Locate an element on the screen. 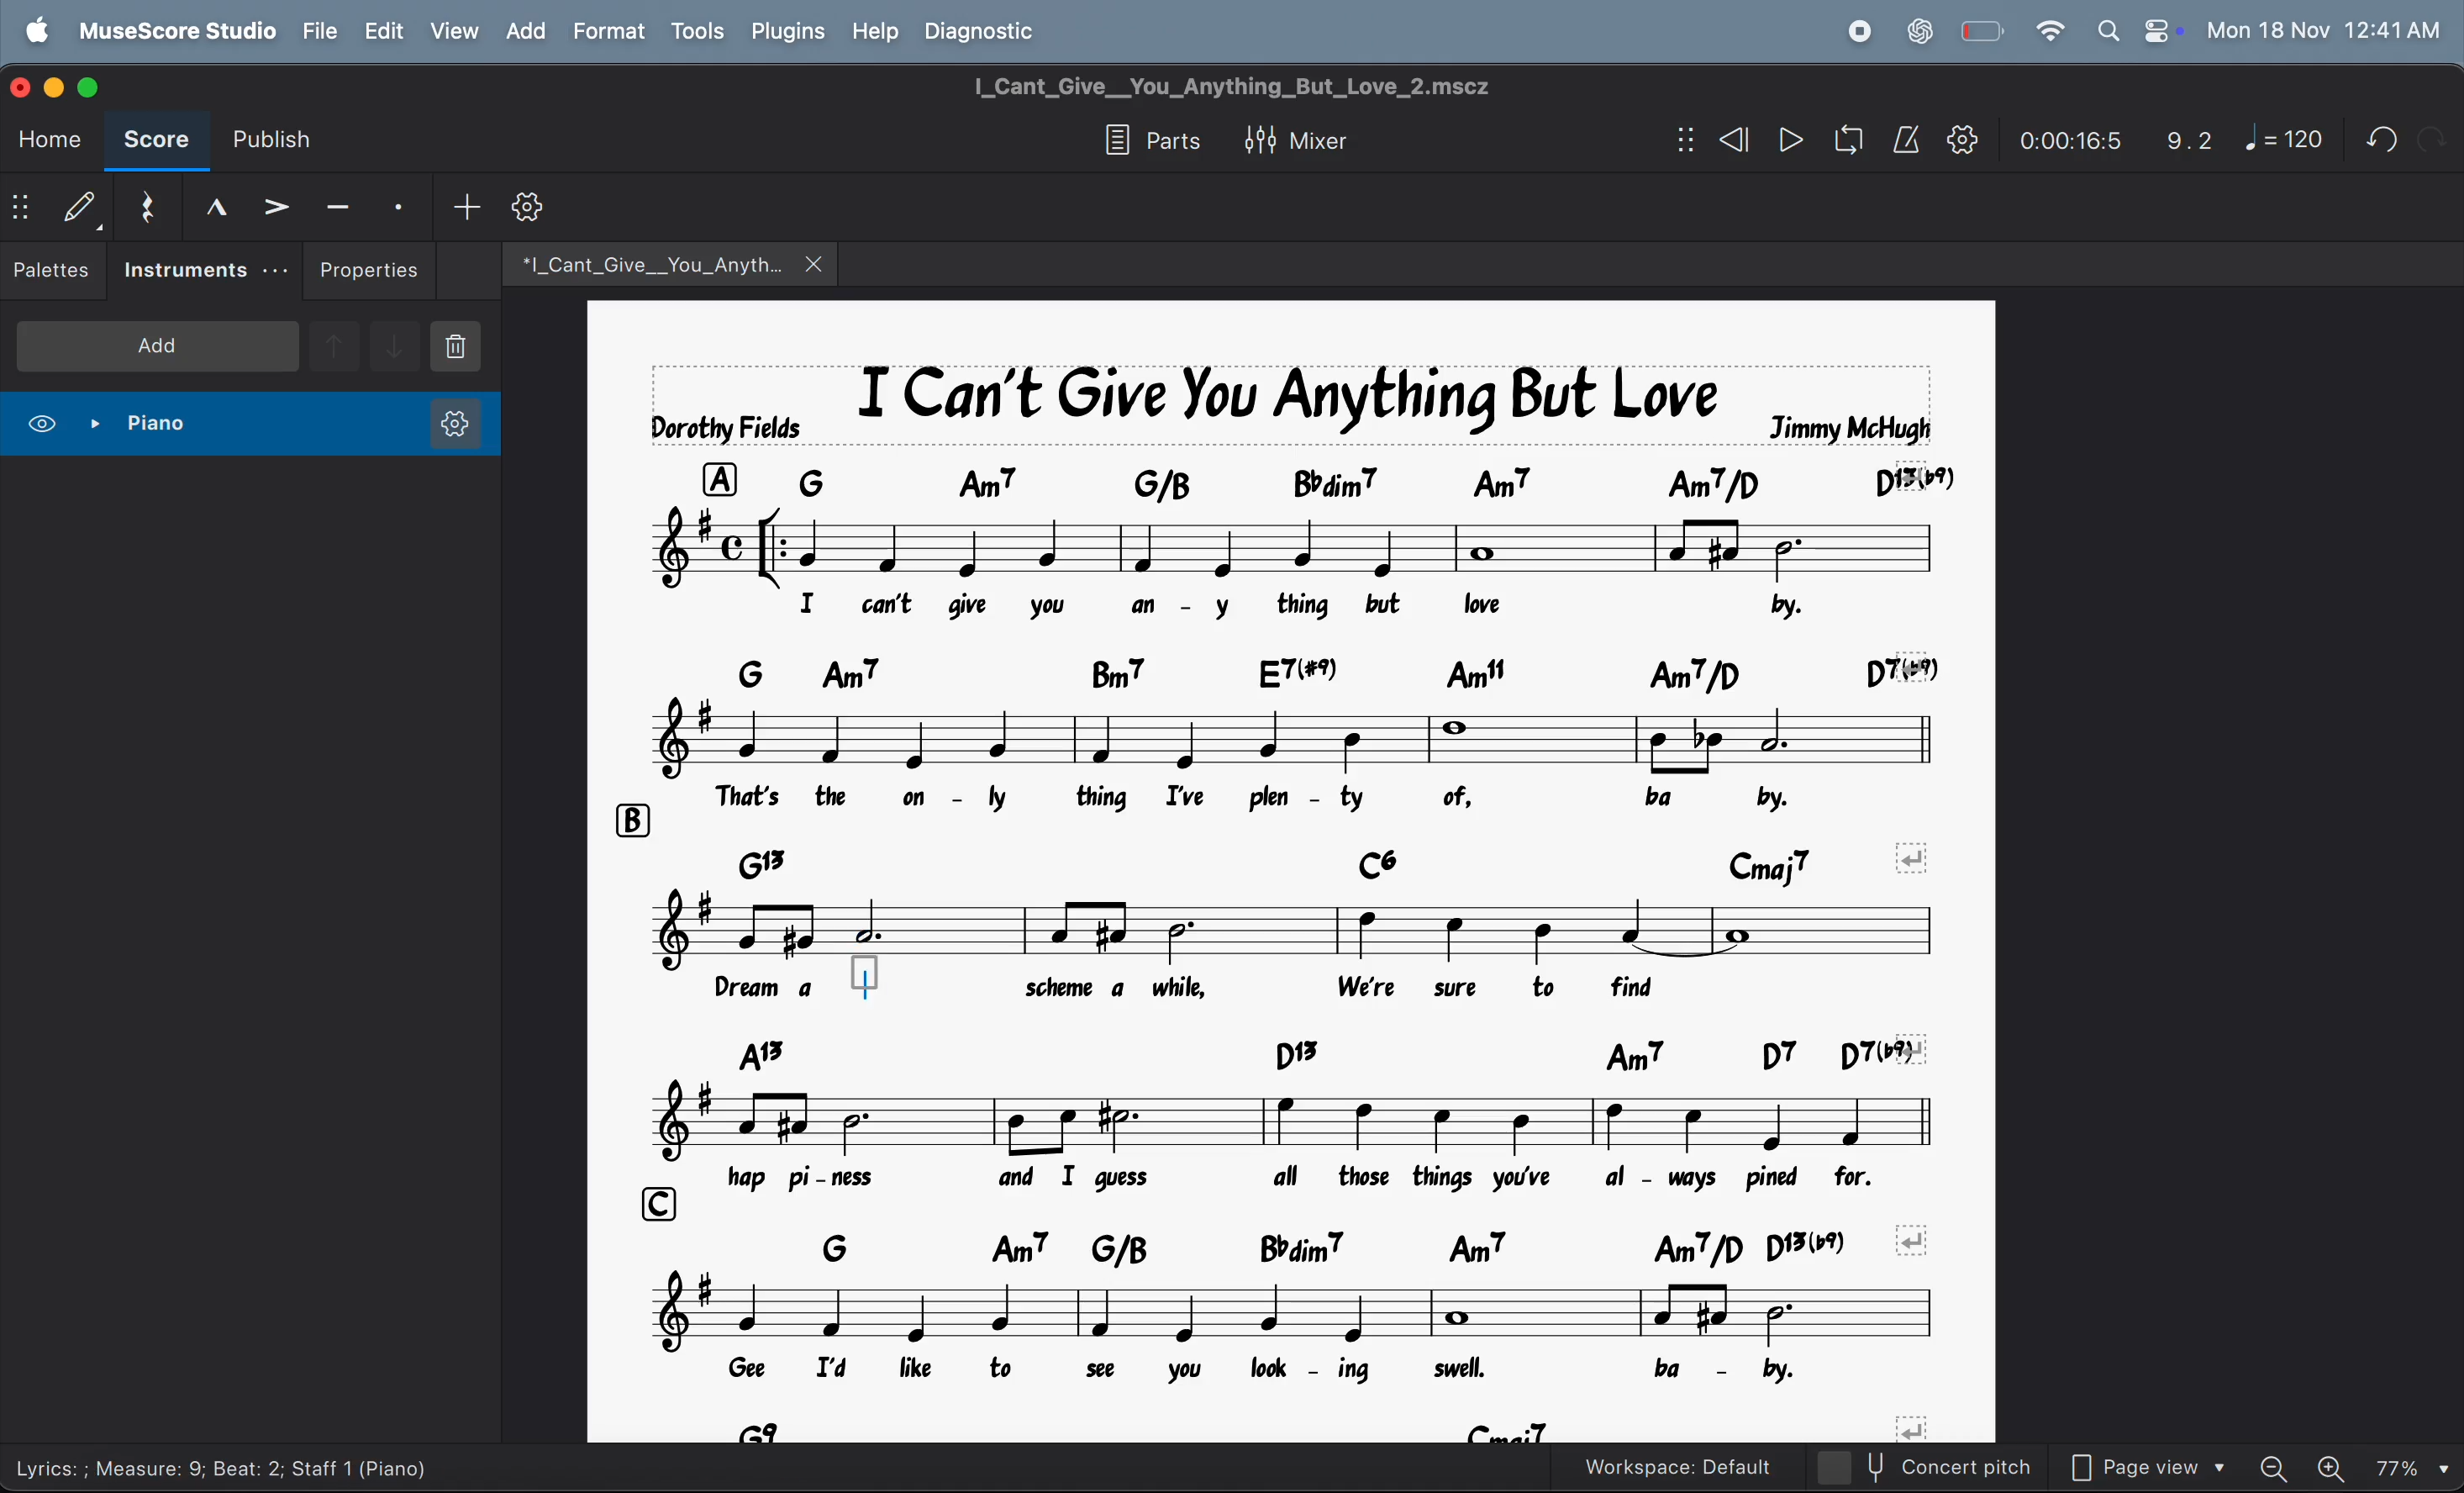 This screenshot has width=2464, height=1493. record is located at coordinates (1855, 29).